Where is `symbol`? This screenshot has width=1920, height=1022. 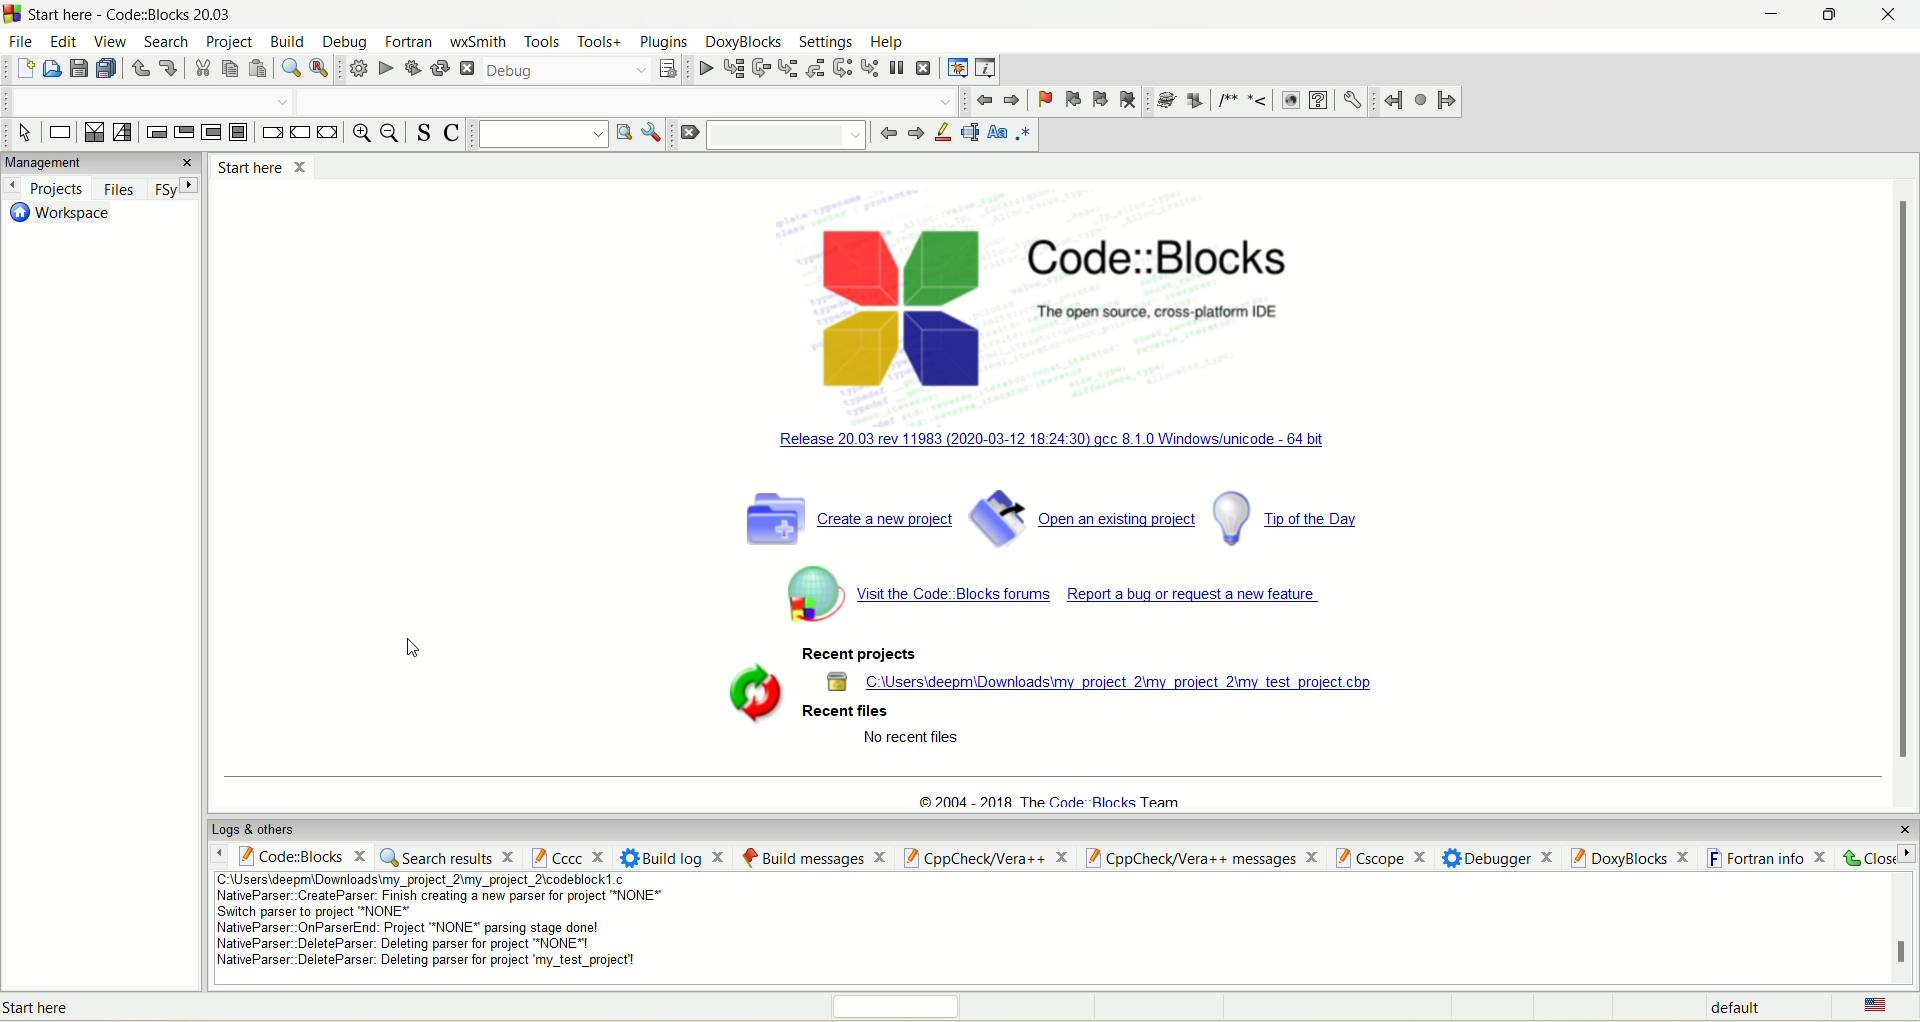 symbol is located at coordinates (758, 694).